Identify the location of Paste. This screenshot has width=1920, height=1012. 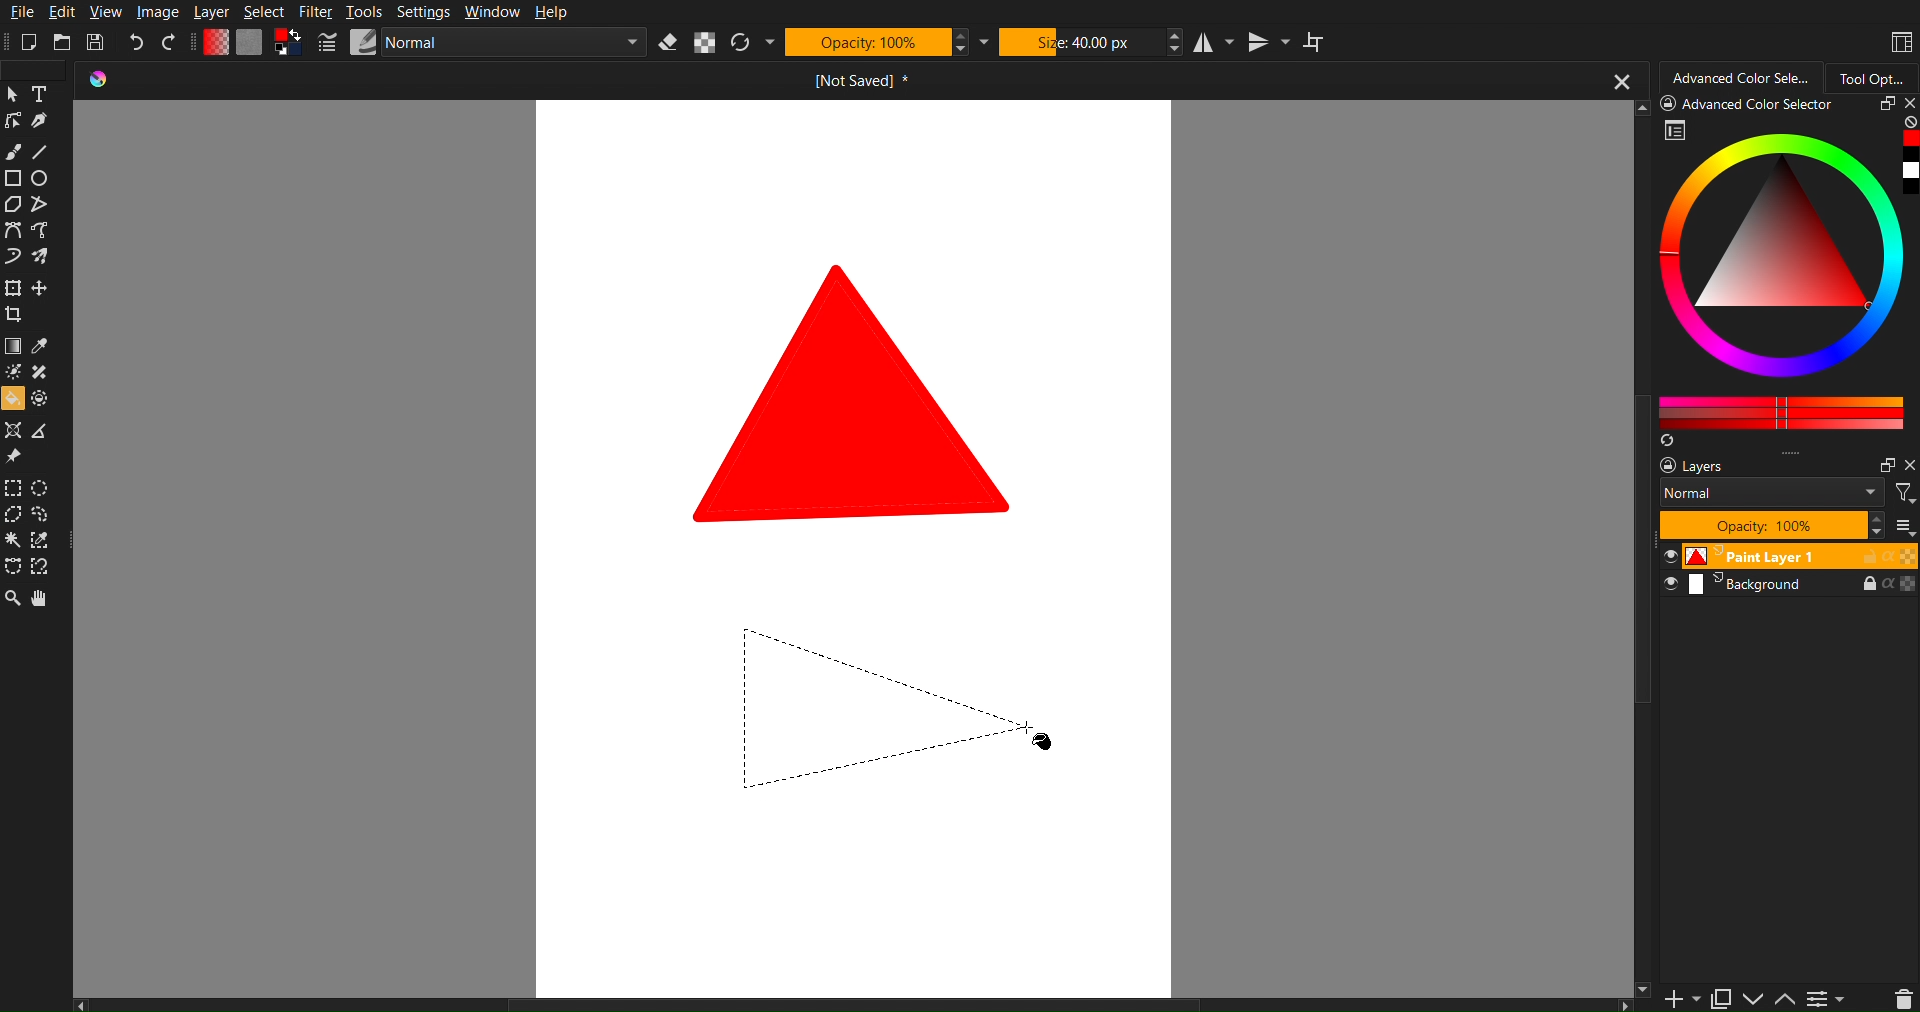
(1720, 995).